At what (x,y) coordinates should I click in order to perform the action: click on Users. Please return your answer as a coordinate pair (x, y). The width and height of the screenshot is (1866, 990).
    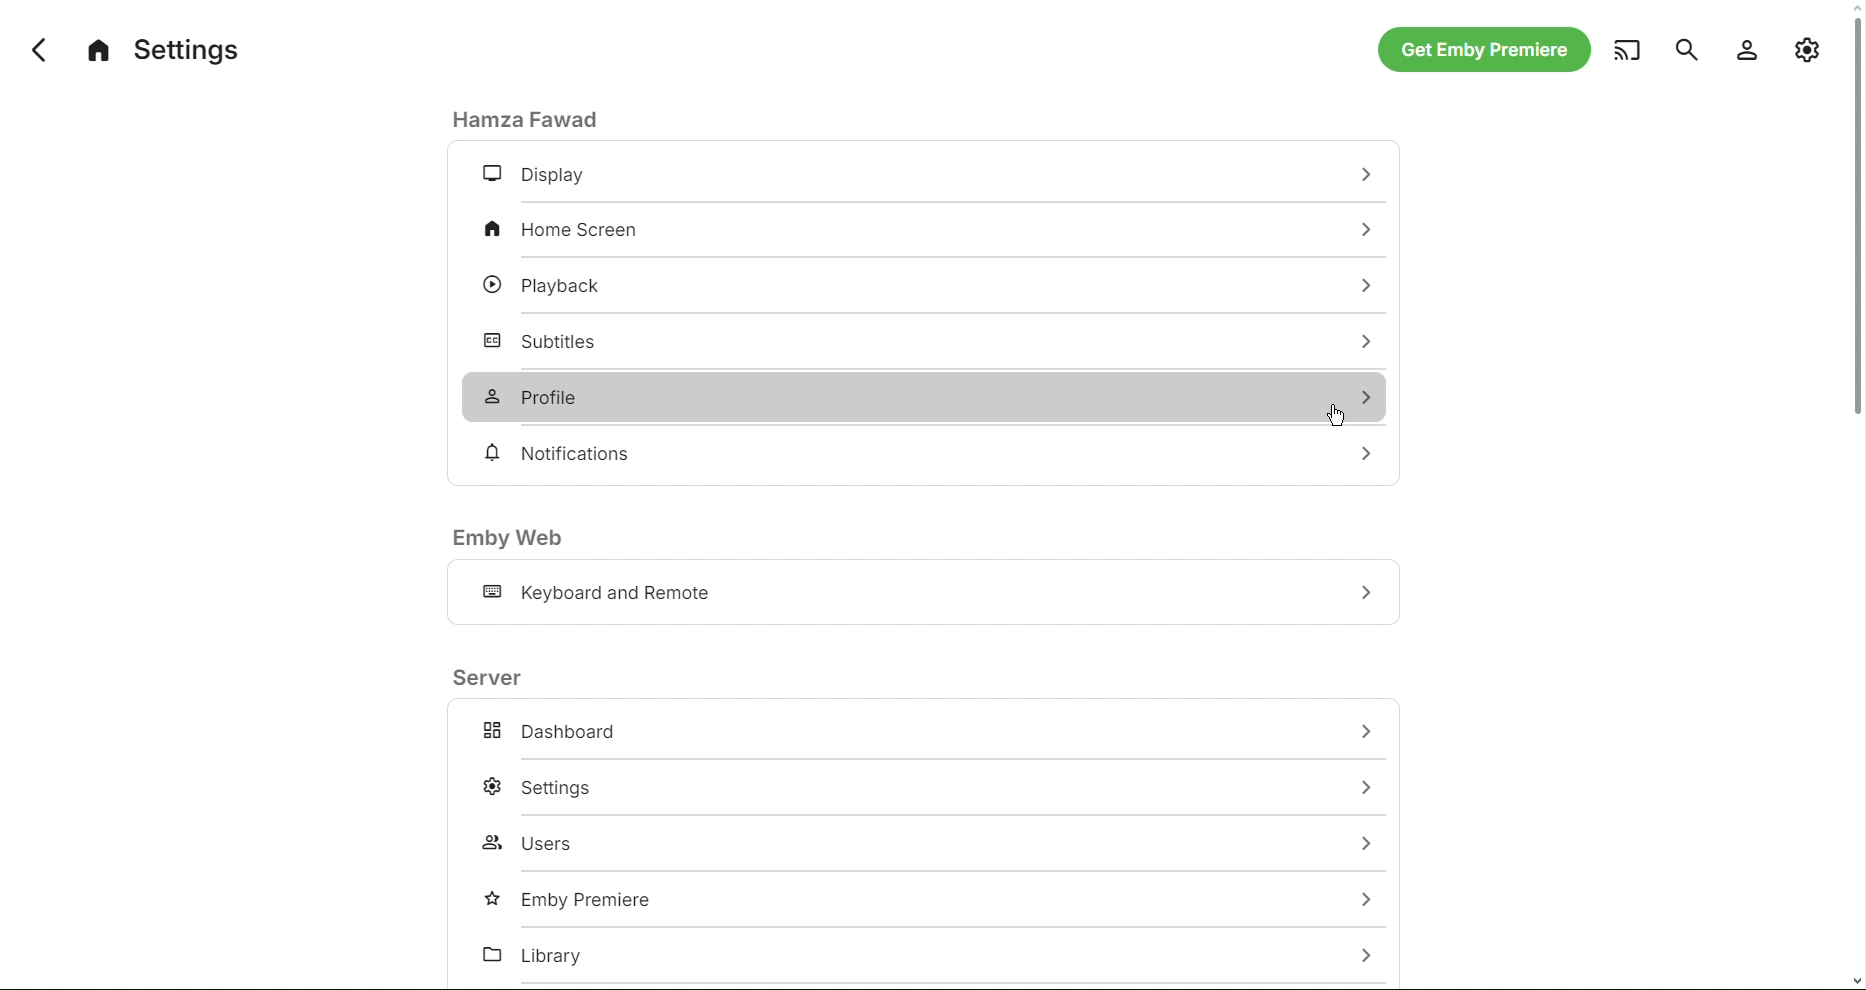
    Looking at the image, I should click on (537, 843).